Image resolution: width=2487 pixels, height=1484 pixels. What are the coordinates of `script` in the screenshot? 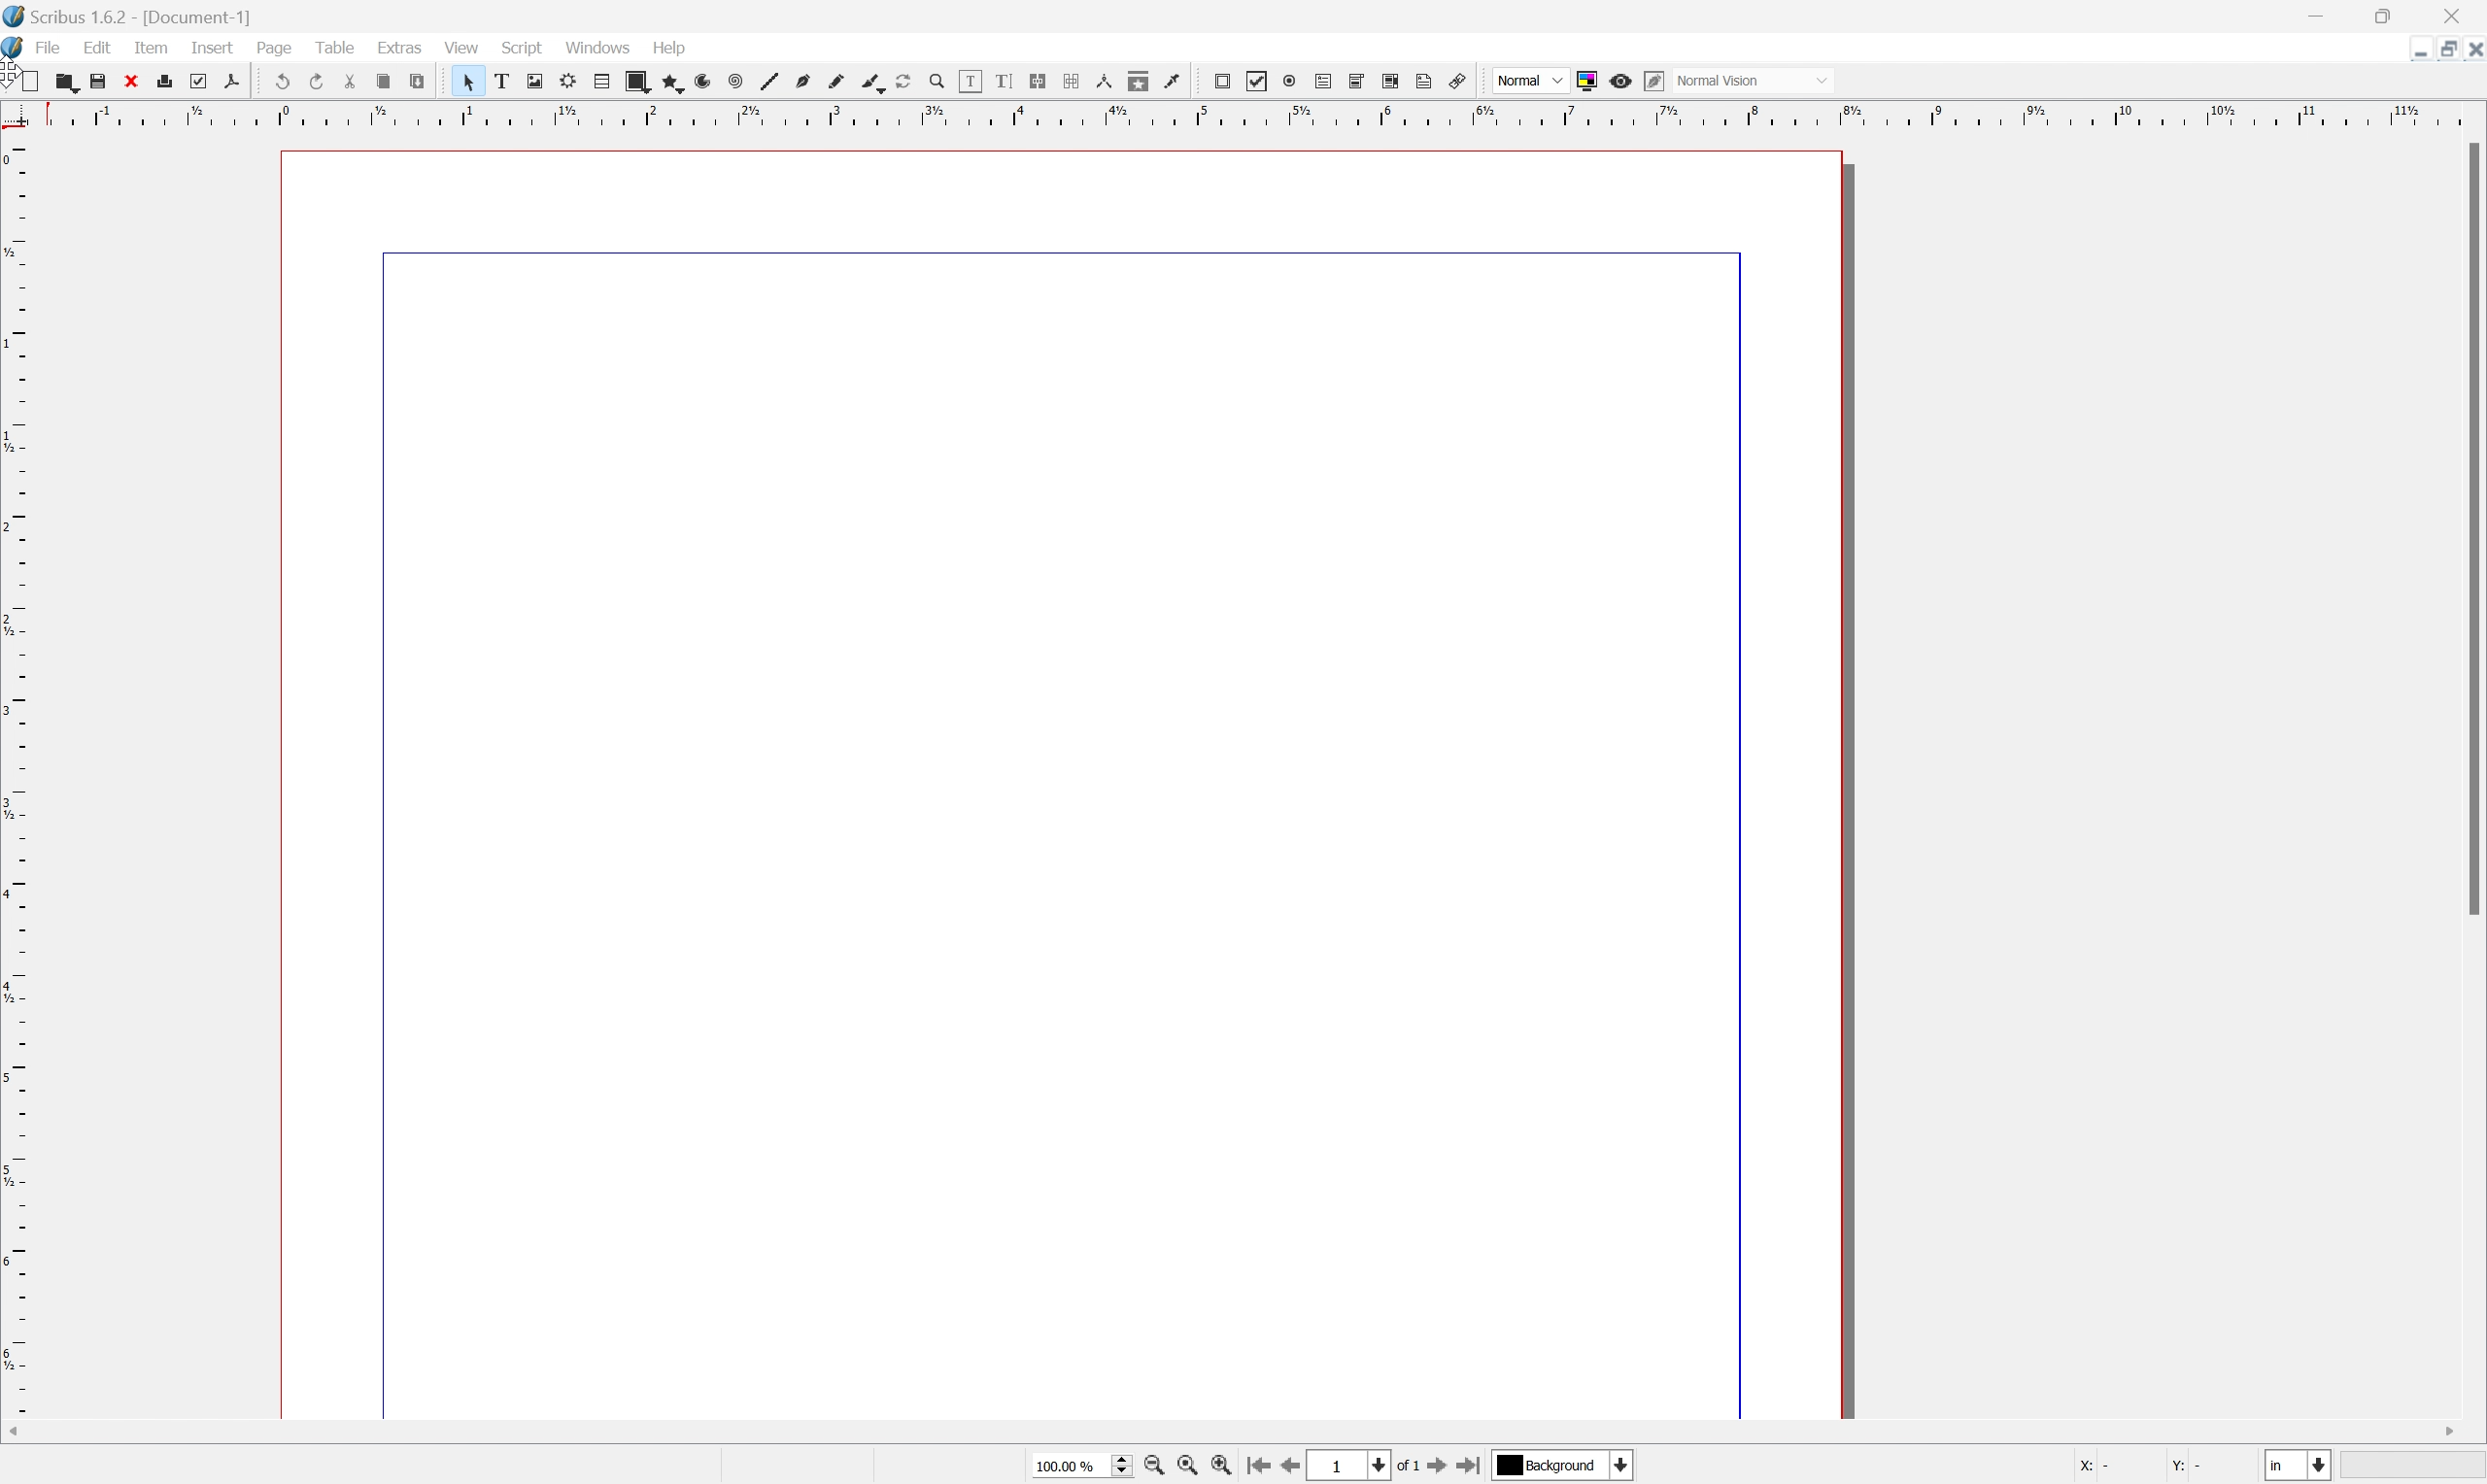 It's located at (525, 50).